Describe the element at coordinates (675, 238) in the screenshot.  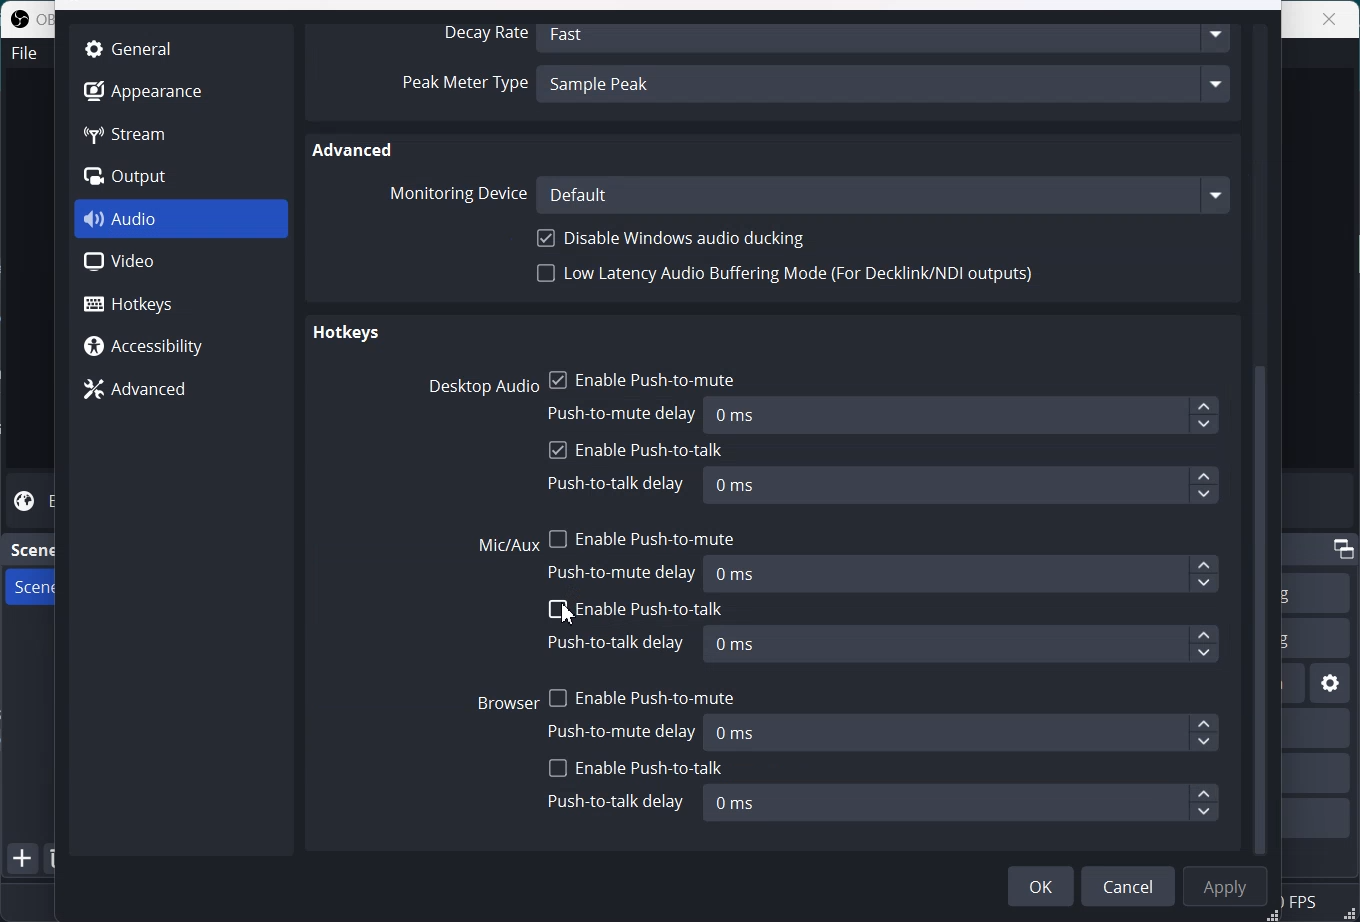
I see `Disable Windows audio ducking` at that location.